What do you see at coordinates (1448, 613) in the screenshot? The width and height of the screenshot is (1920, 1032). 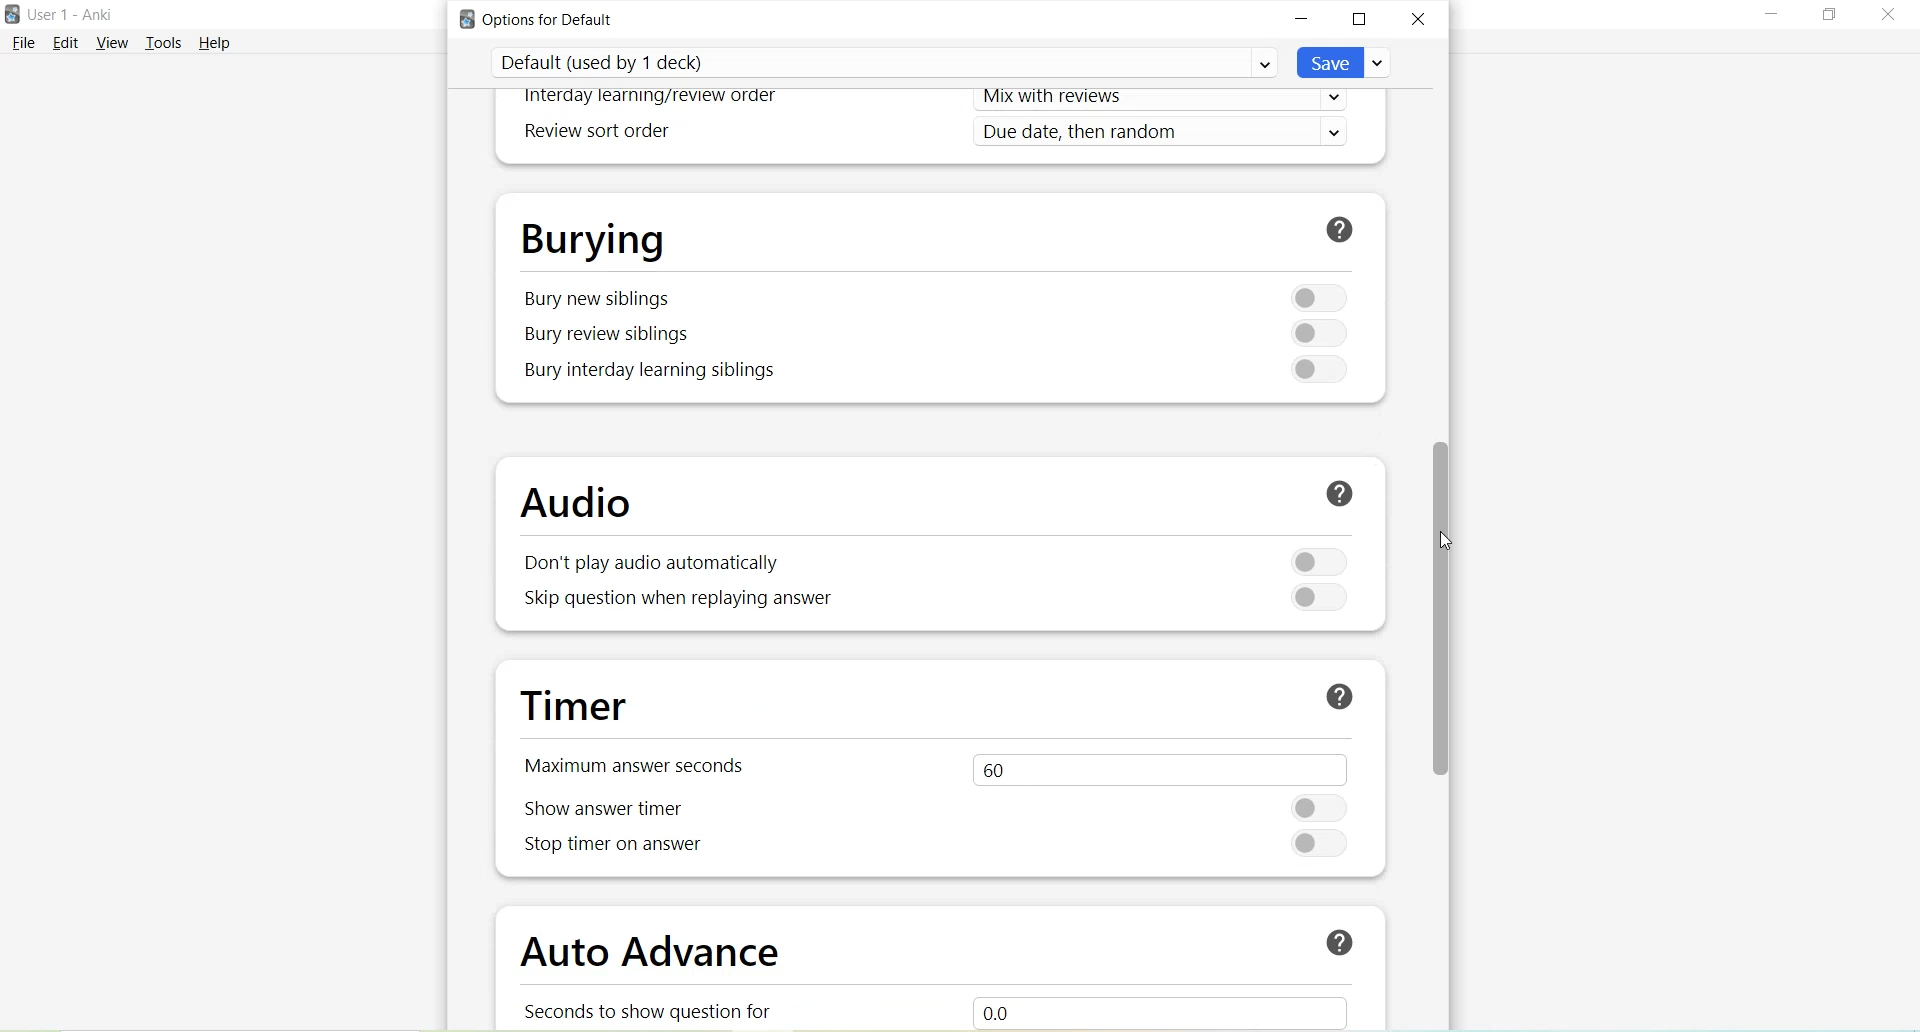 I see `Scroll bar` at bounding box center [1448, 613].